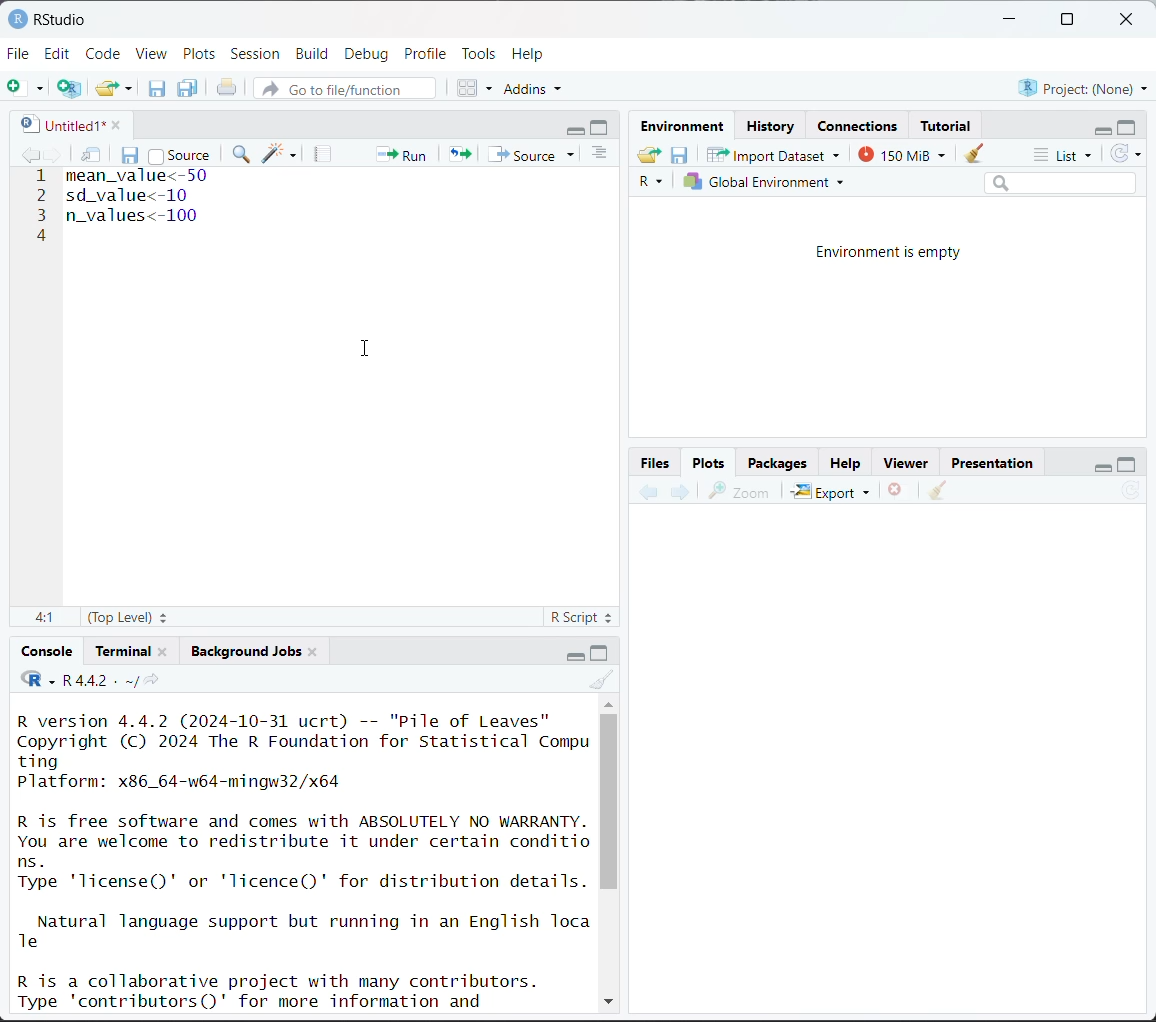 The image size is (1156, 1022). Describe the element at coordinates (772, 126) in the screenshot. I see `History` at that location.